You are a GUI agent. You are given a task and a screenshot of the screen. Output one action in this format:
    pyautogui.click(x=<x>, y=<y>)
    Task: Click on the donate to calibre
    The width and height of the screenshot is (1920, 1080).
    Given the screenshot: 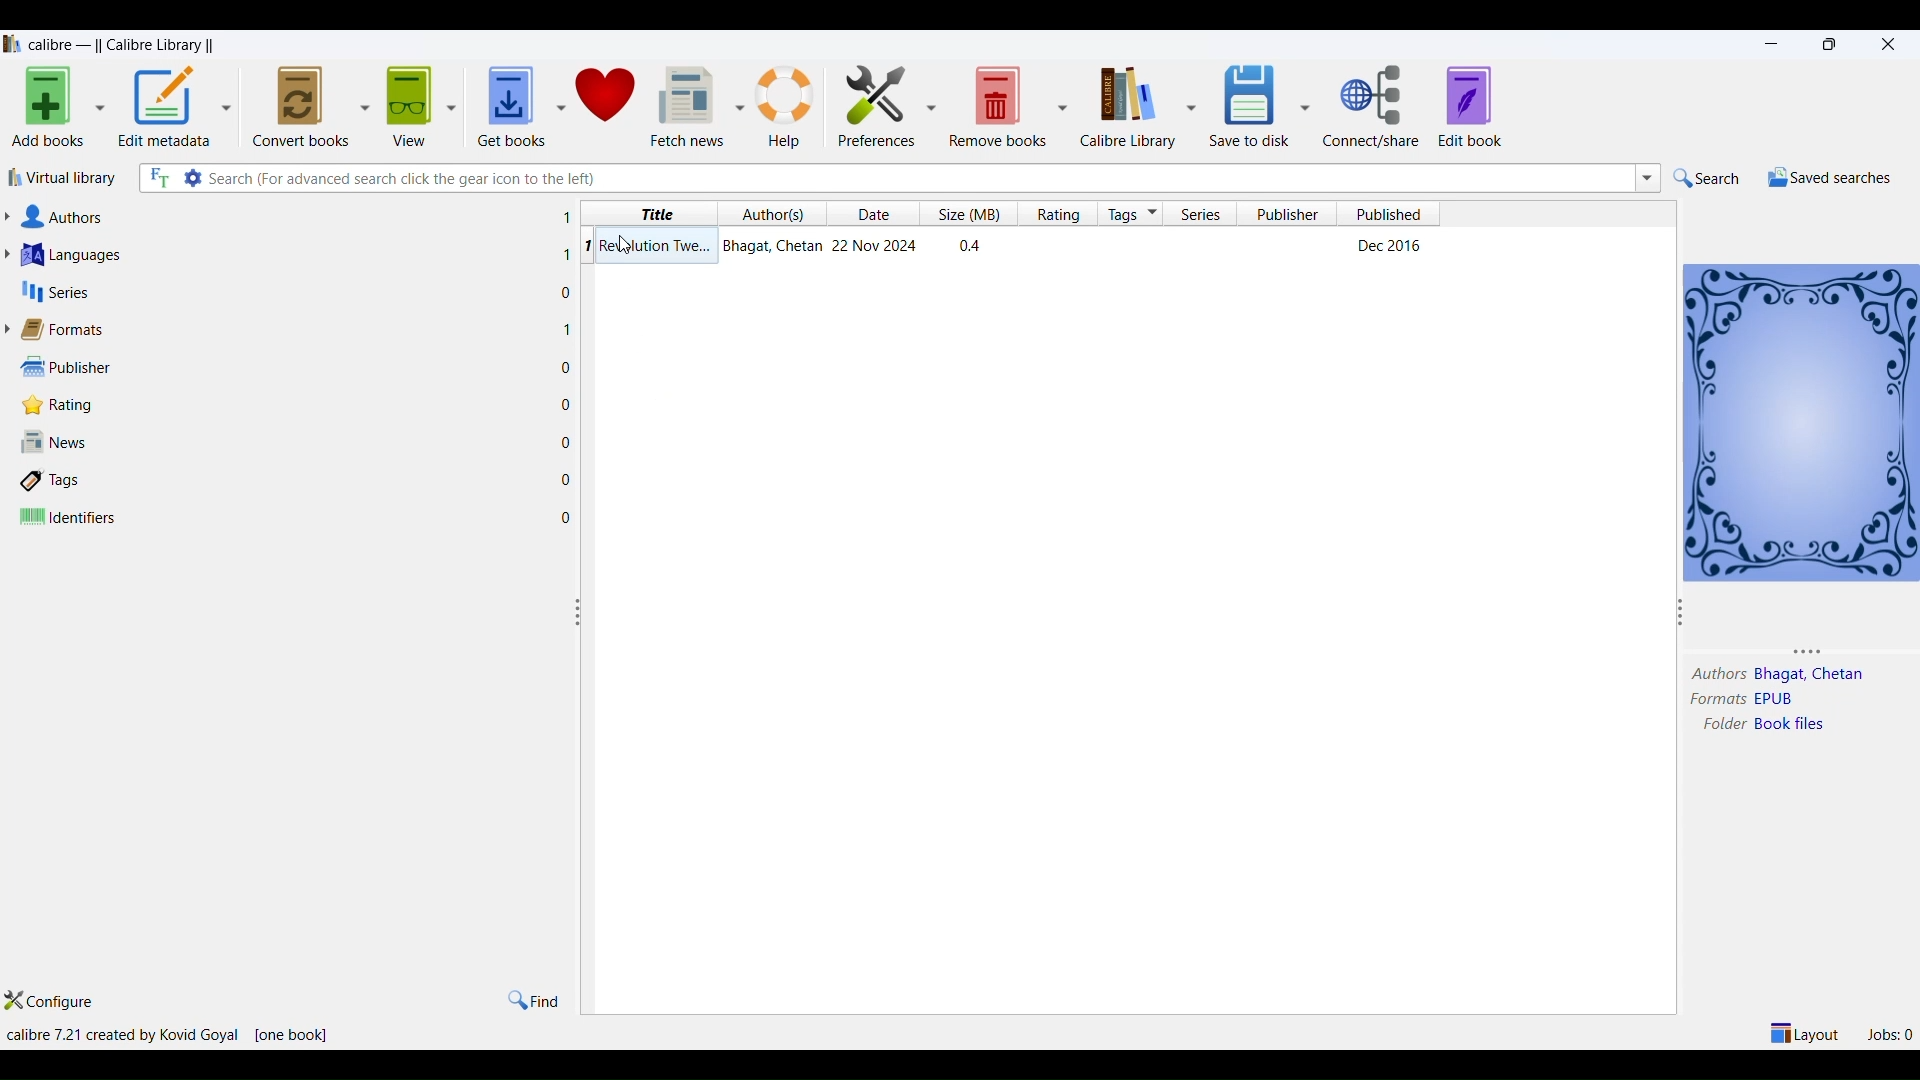 What is the action you would take?
    pyautogui.click(x=610, y=100)
    